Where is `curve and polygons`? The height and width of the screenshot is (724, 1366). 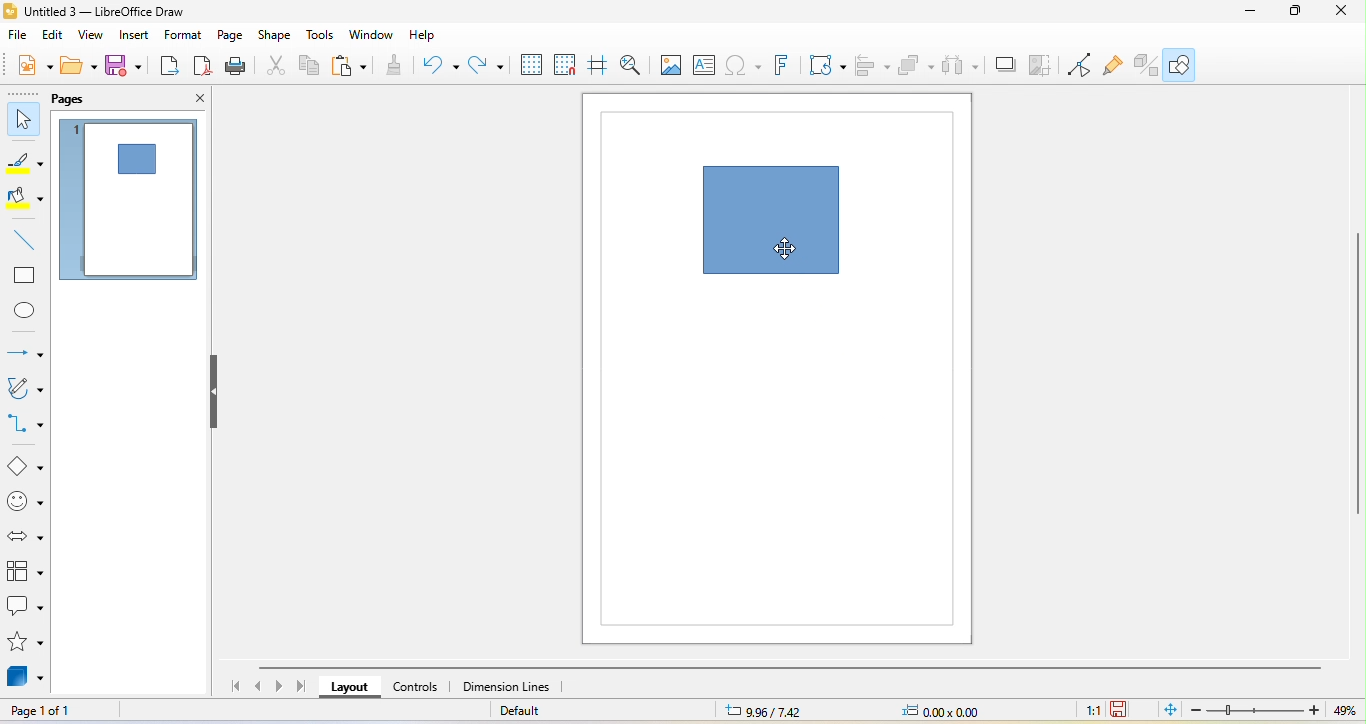 curve and polygons is located at coordinates (26, 390).